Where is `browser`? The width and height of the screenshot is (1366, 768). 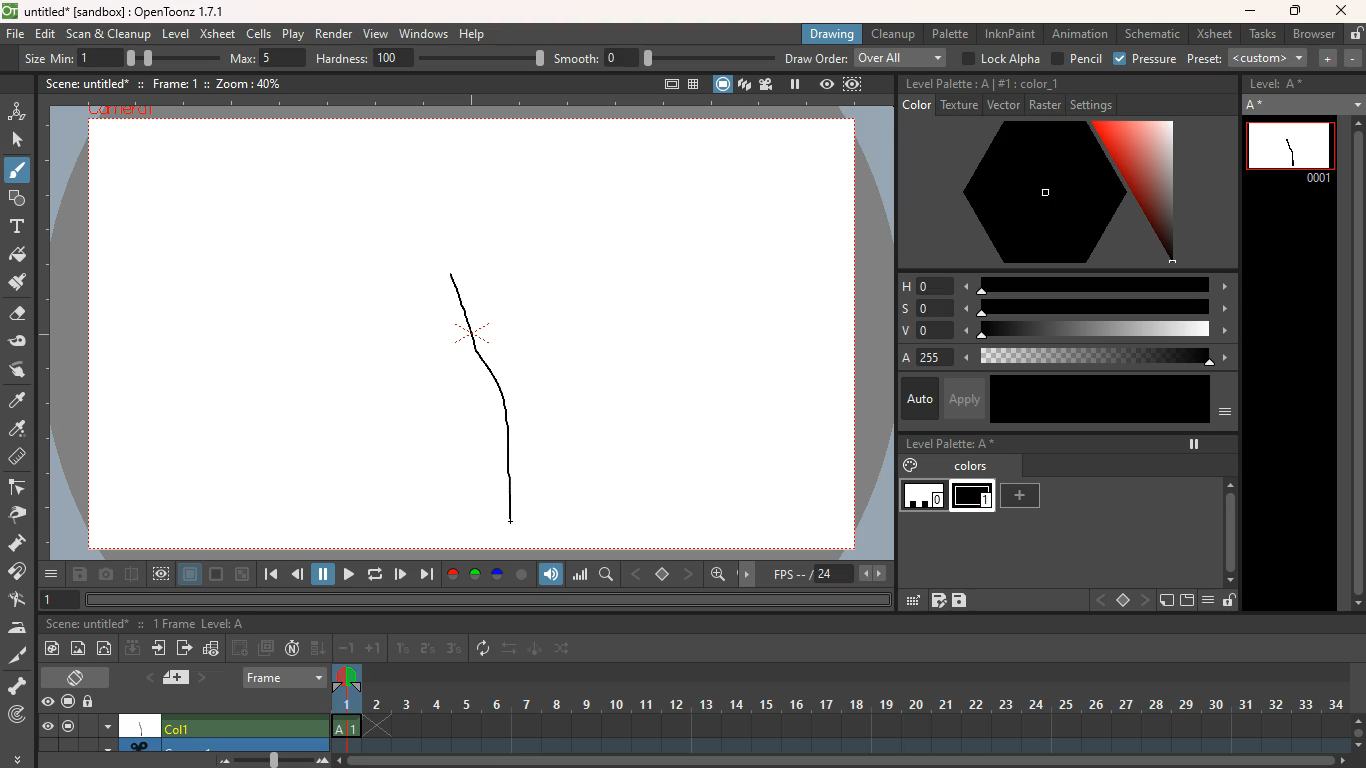 browser is located at coordinates (1312, 33).